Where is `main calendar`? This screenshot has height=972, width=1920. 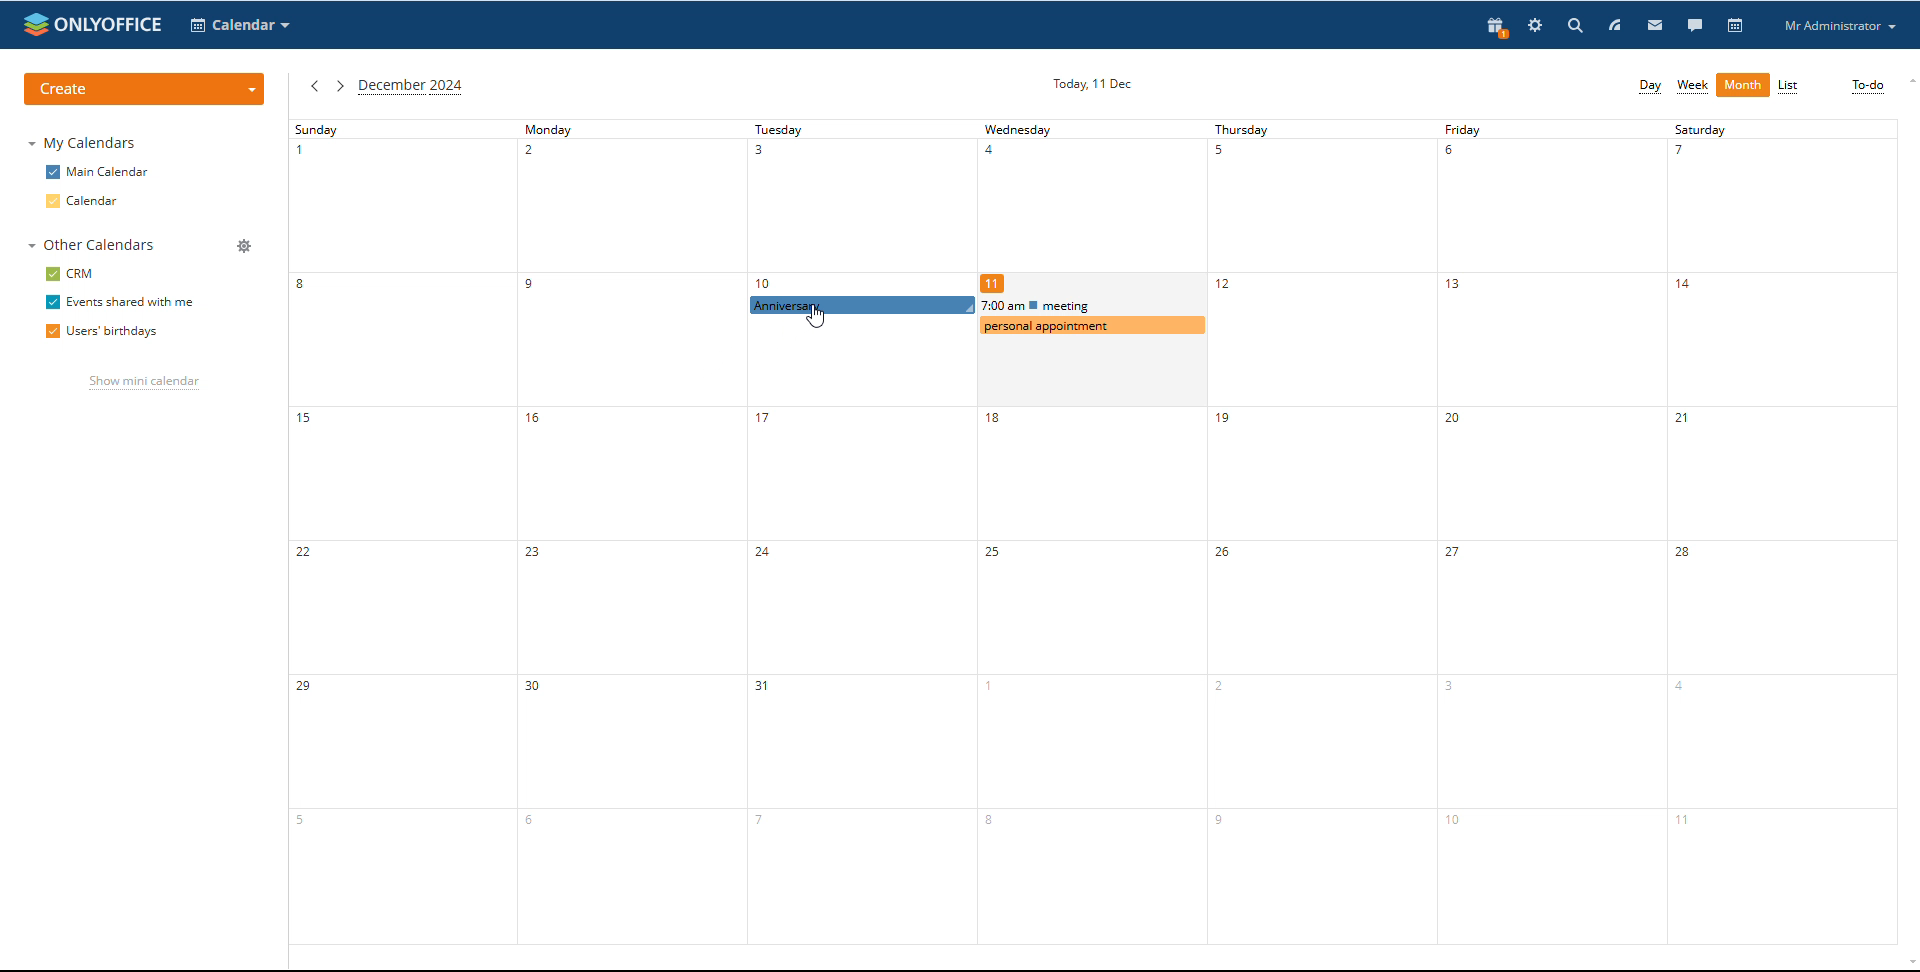 main calendar is located at coordinates (102, 170).